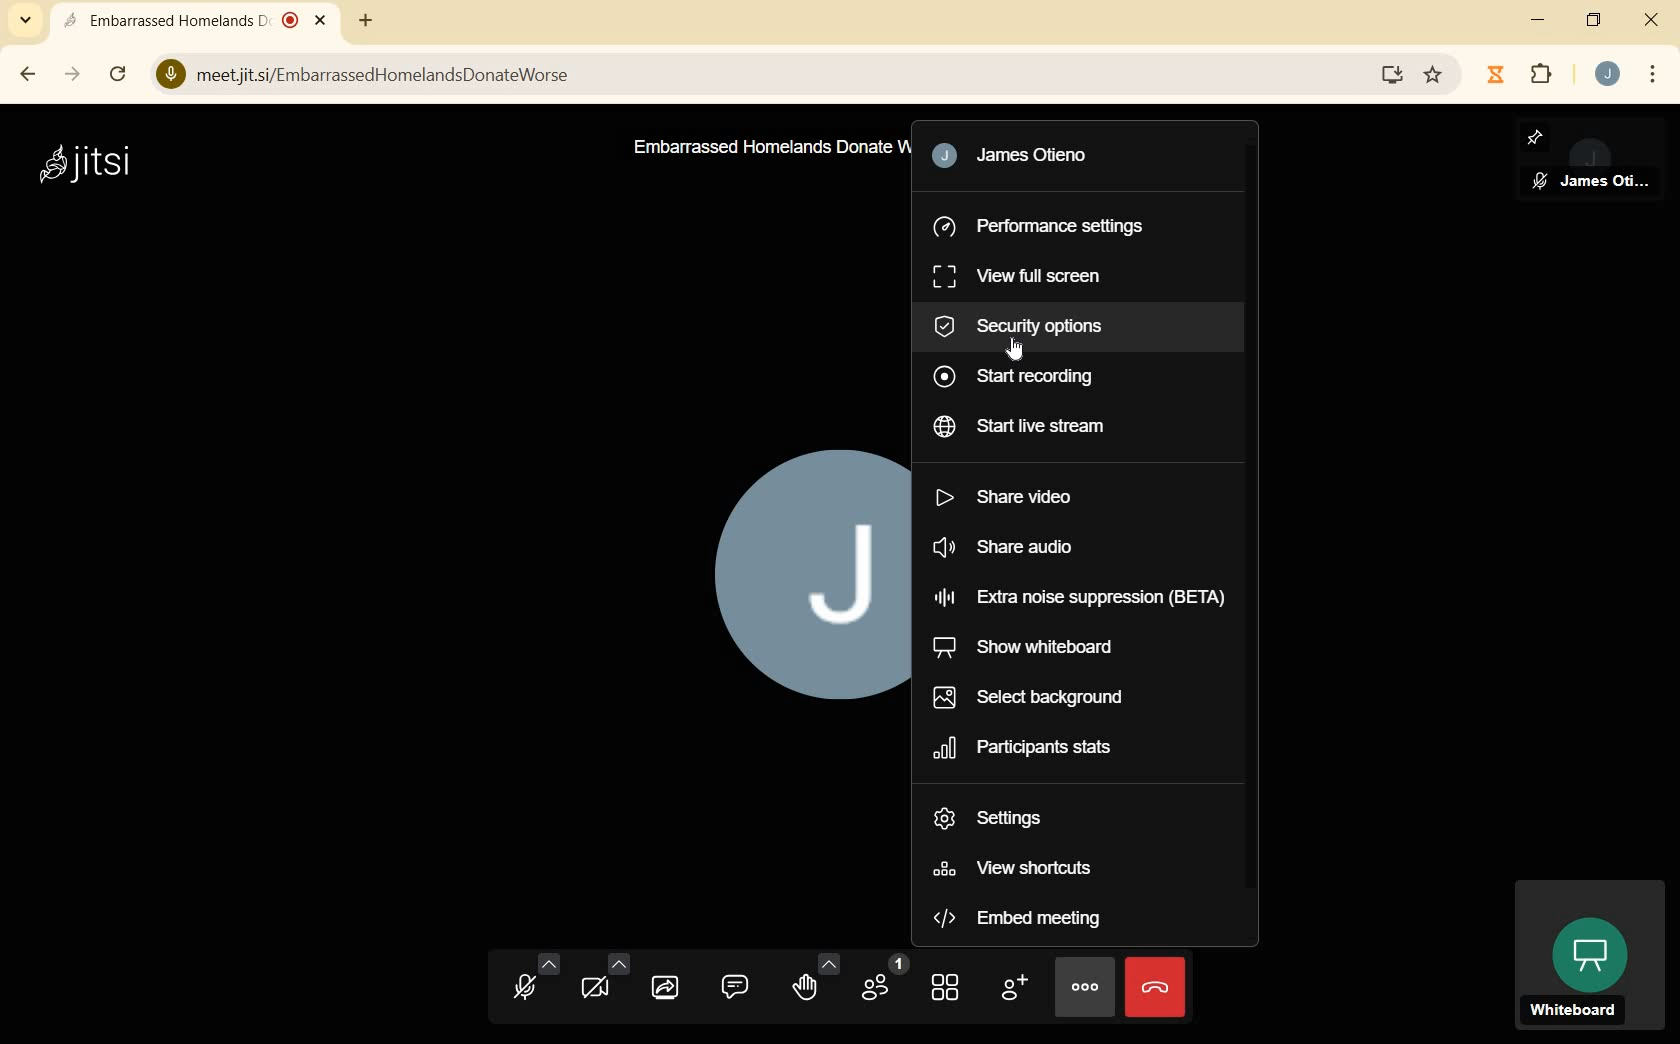 This screenshot has height=1044, width=1680. I want to click on toggle tile view, so click(945, 988).